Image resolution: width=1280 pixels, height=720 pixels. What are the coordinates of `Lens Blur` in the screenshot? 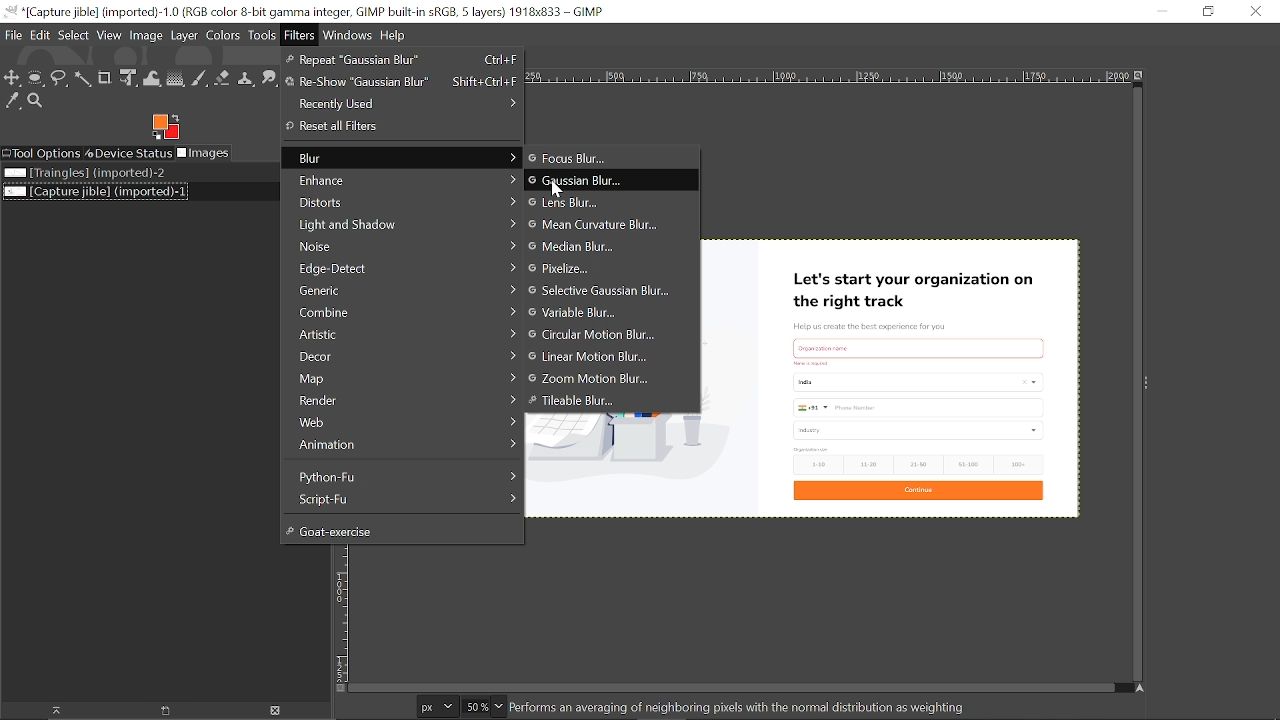 It's located at (591, 203).